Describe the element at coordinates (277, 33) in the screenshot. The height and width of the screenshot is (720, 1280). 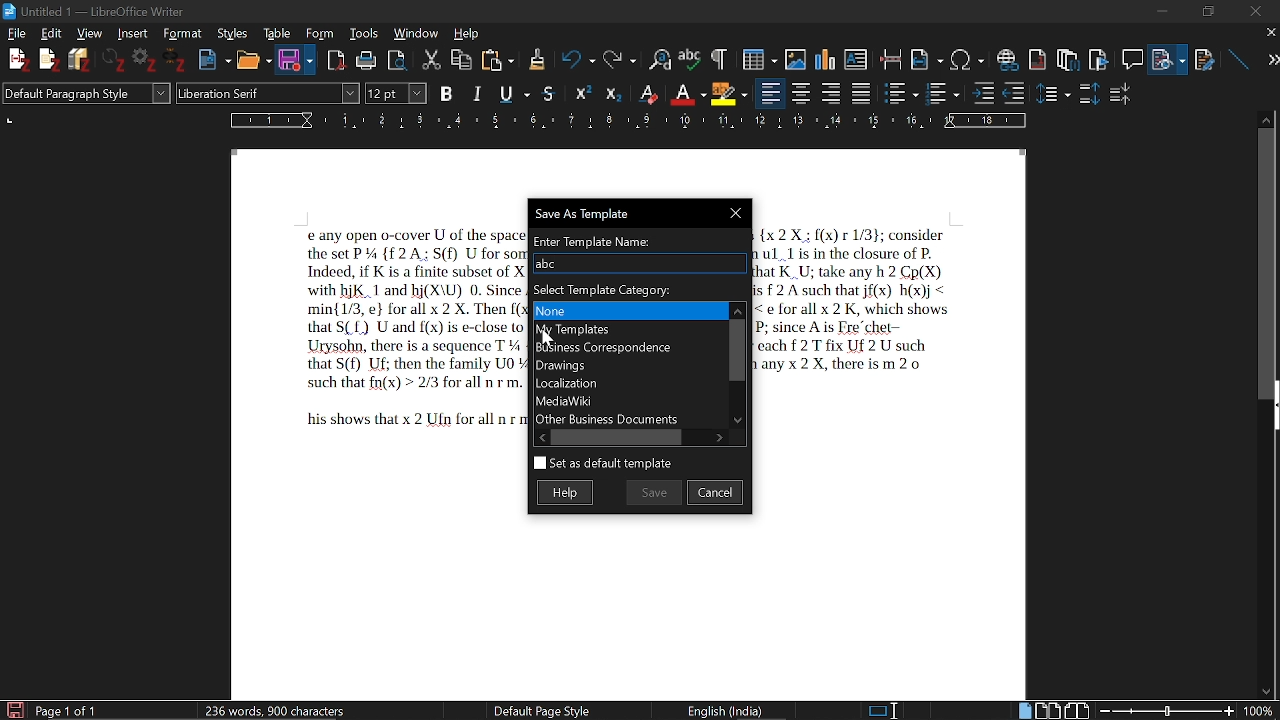
I see `Table` at that location.